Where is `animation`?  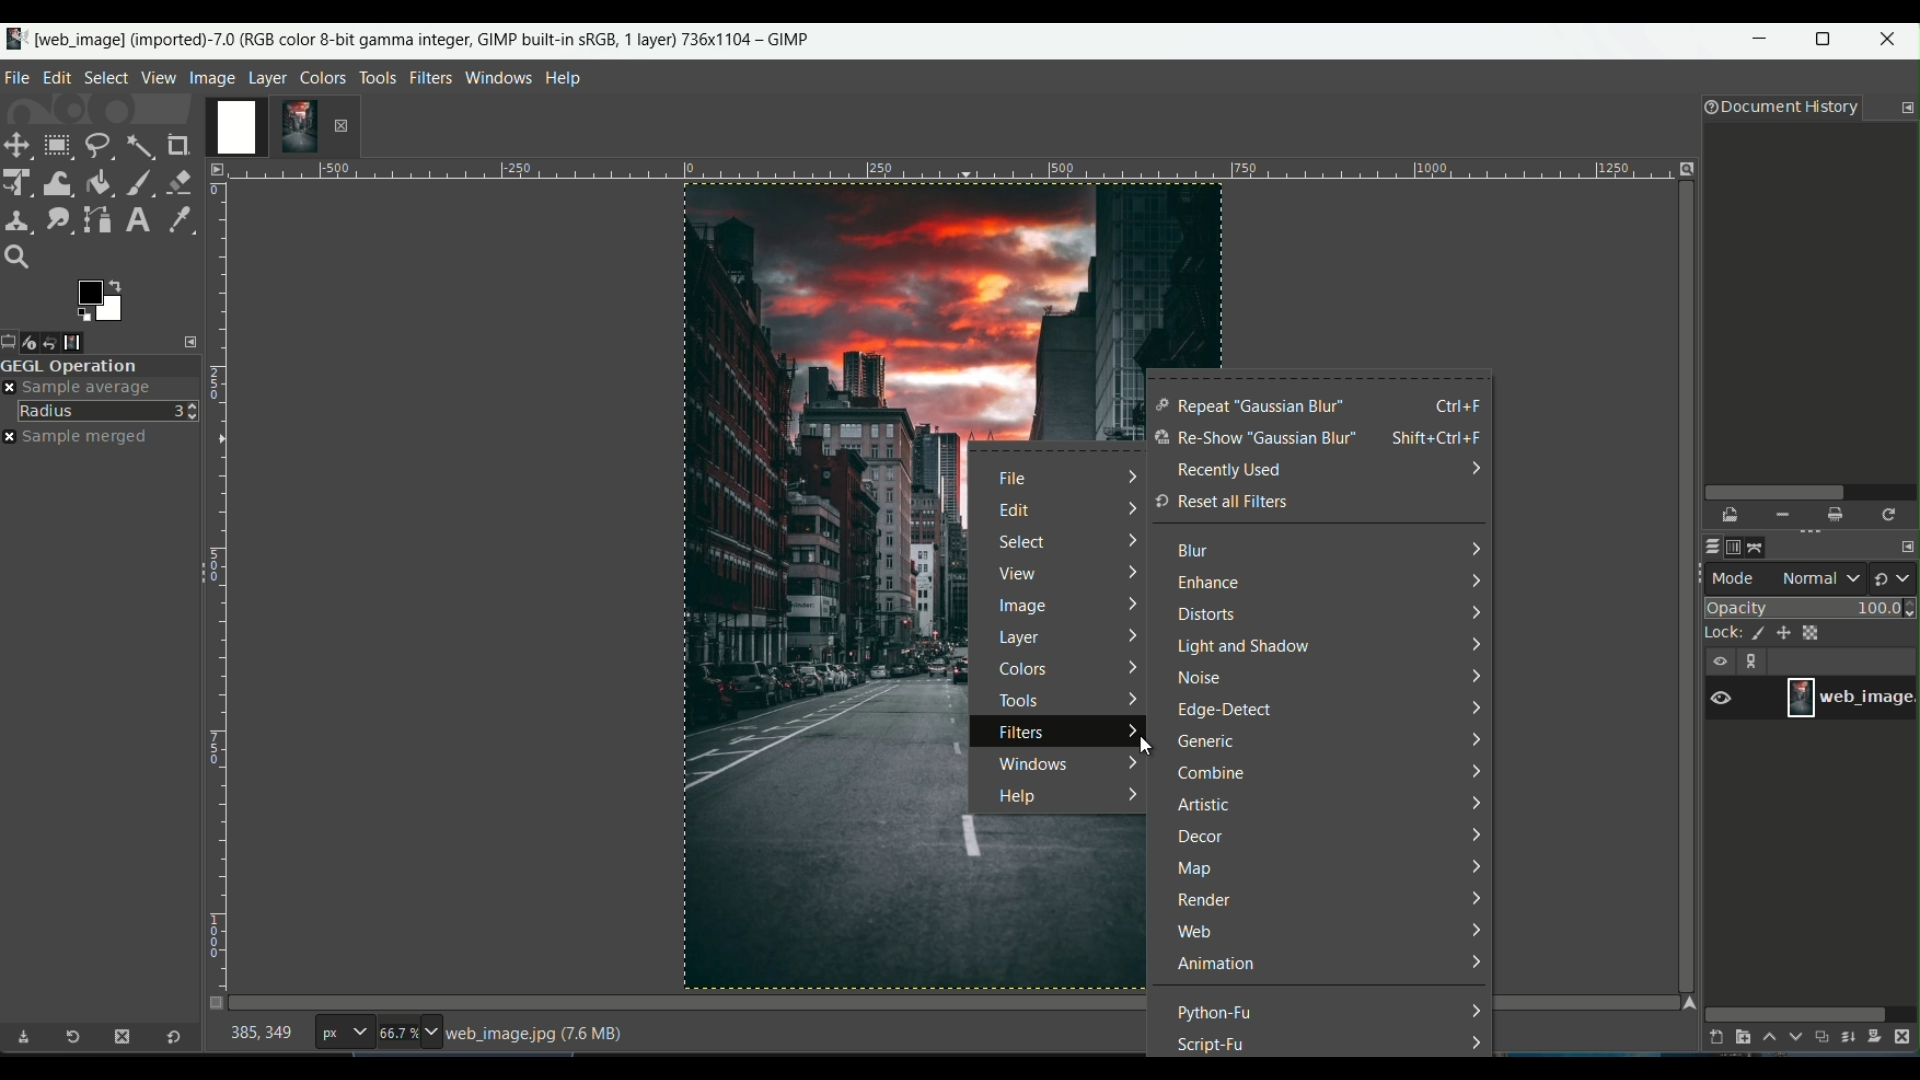 animation is located at coordinates (1216, 965).